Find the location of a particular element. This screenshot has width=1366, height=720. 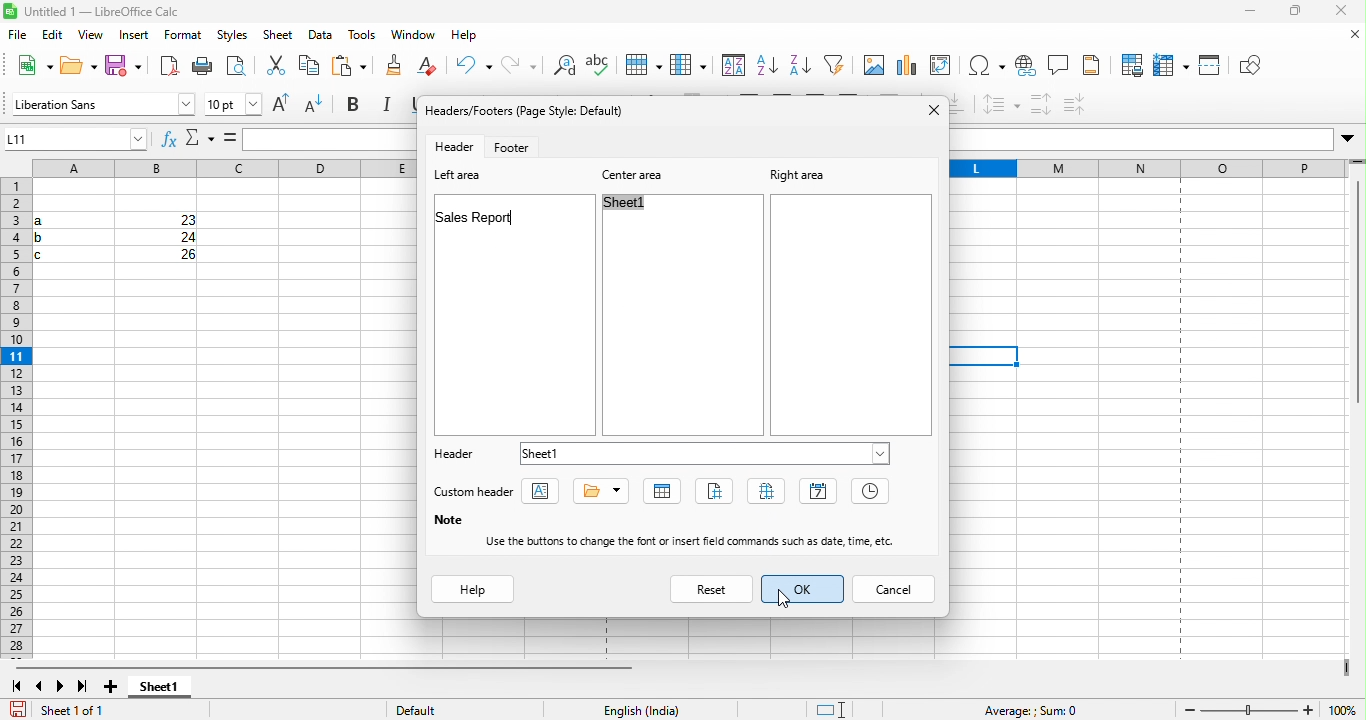

clear direct formatting is located at coordinates (397, 65).